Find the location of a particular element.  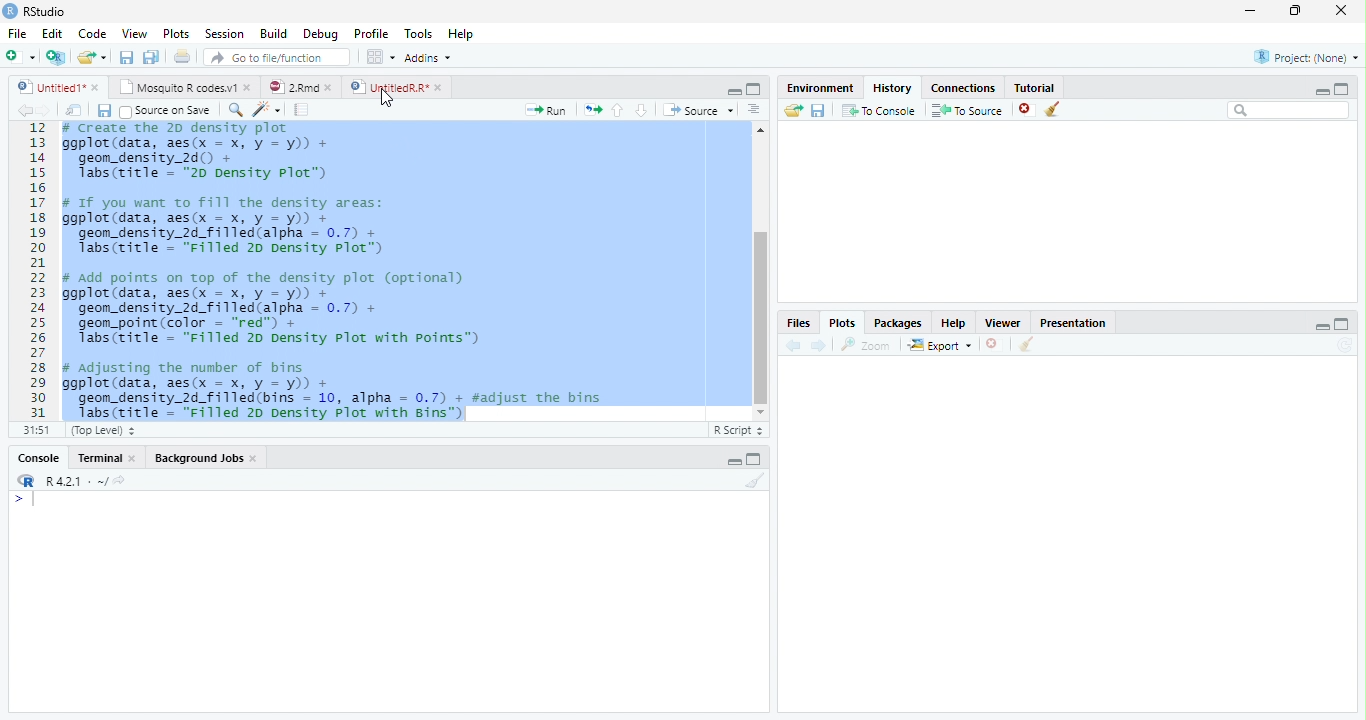

Presentatior is located at coordinates (1072, 324).